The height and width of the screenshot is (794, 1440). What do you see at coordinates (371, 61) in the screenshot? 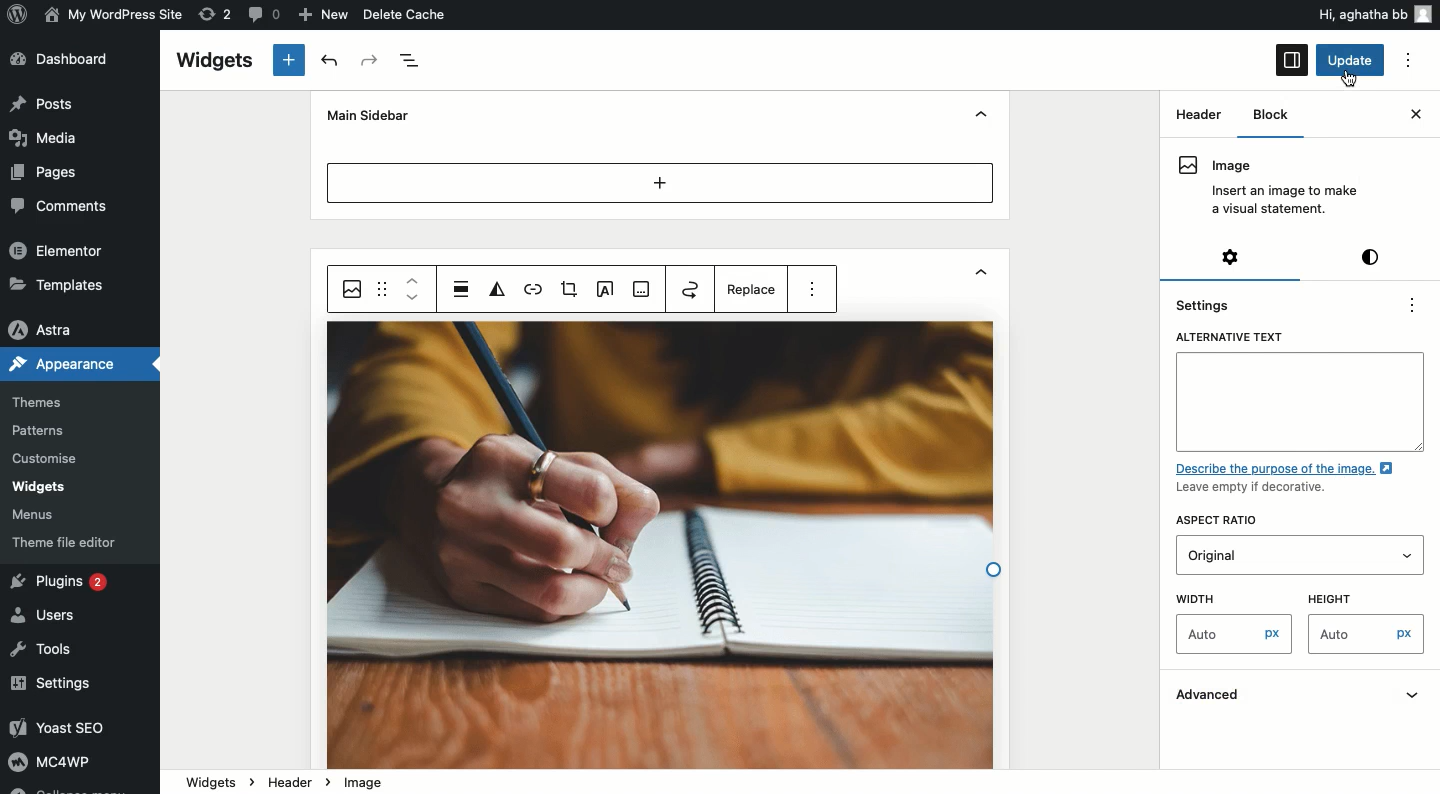
I see `Redo` at bounding box center [371, 61].